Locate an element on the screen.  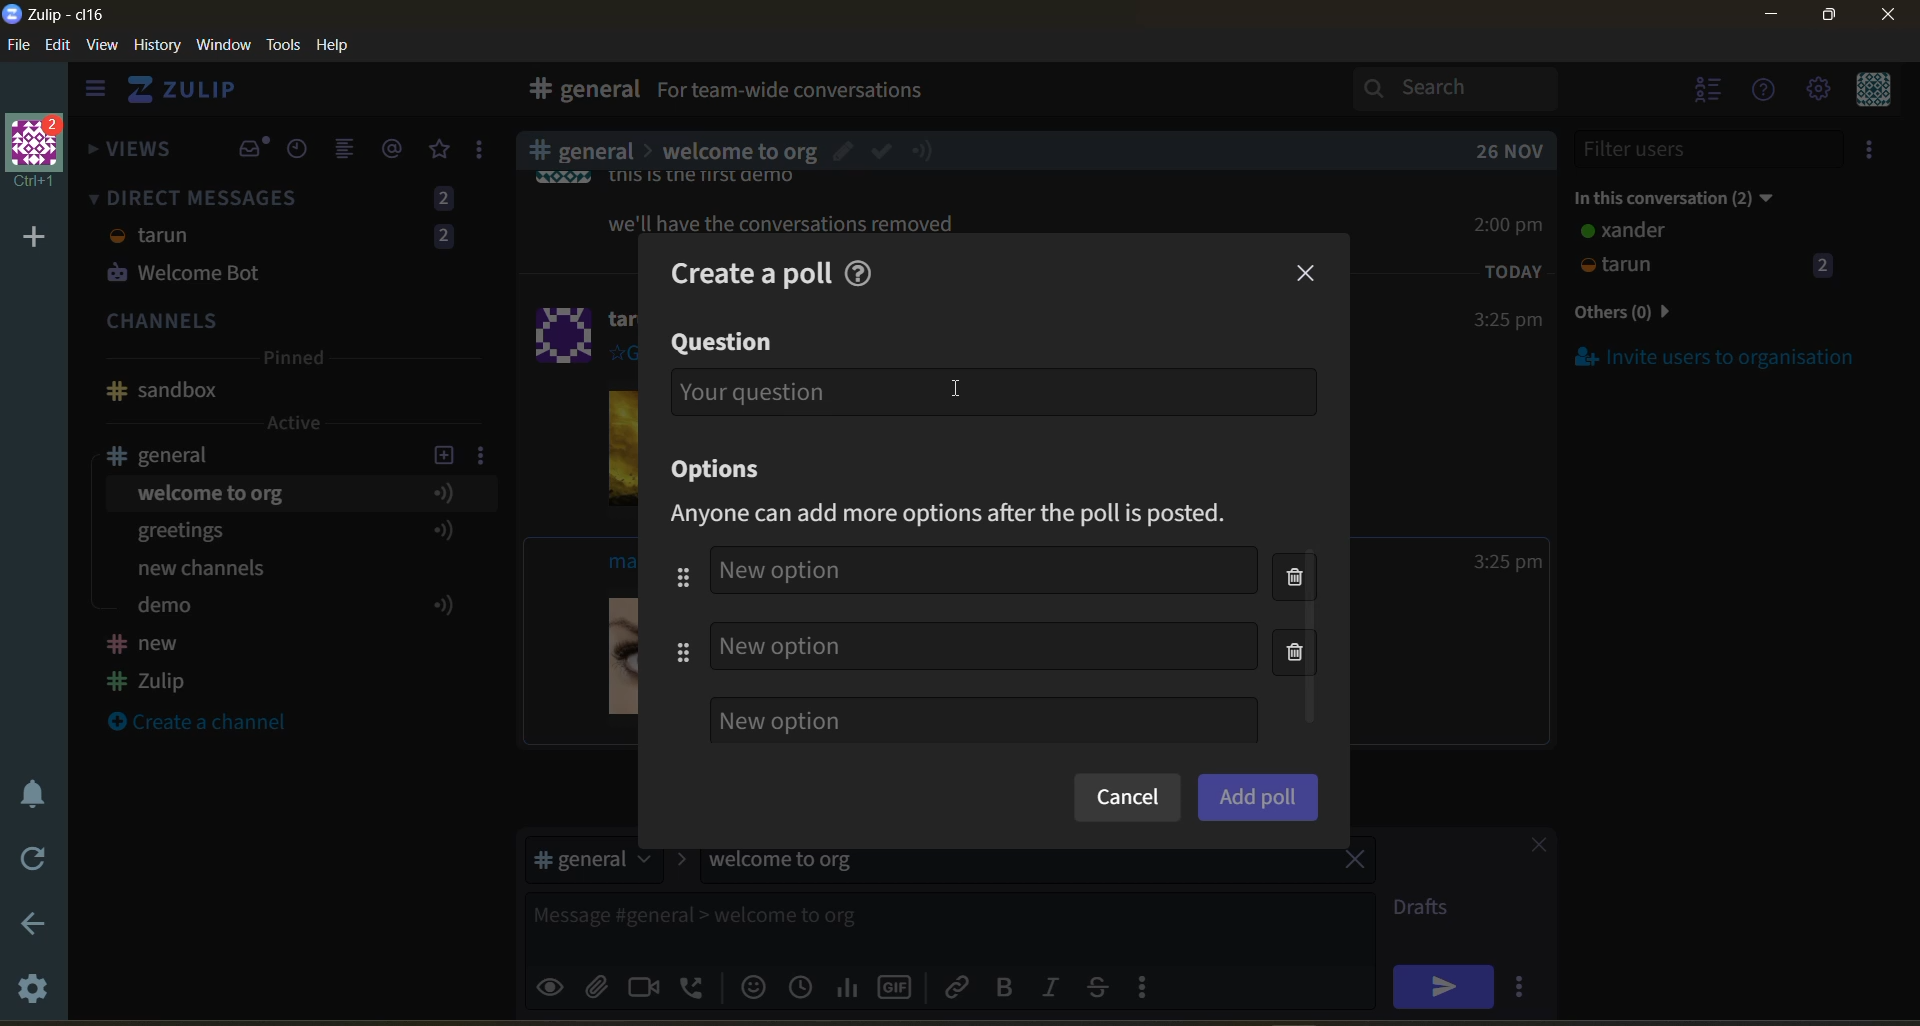
add global time is located at coordinates (805, 986).